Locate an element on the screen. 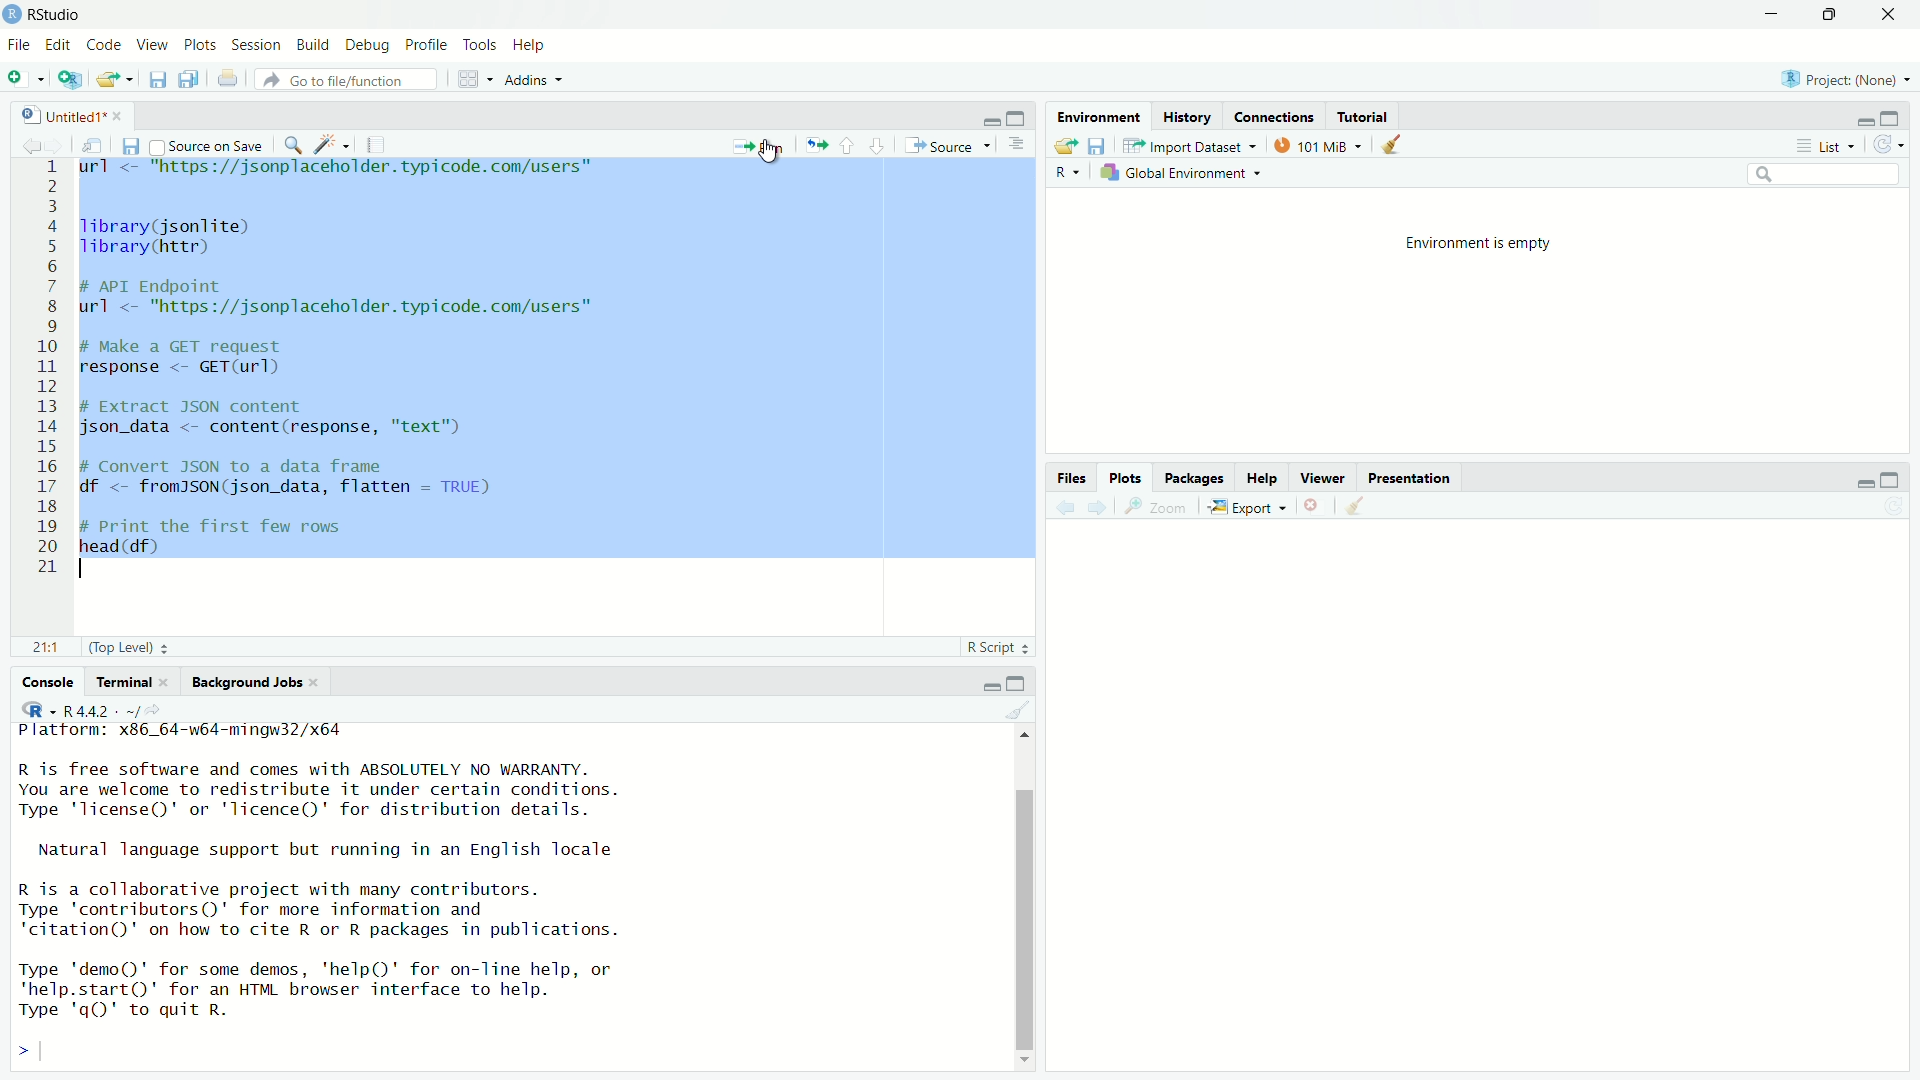 The height and width of the screenshot is (1080, 1920). Connections is located at coordinates (1273, 117).